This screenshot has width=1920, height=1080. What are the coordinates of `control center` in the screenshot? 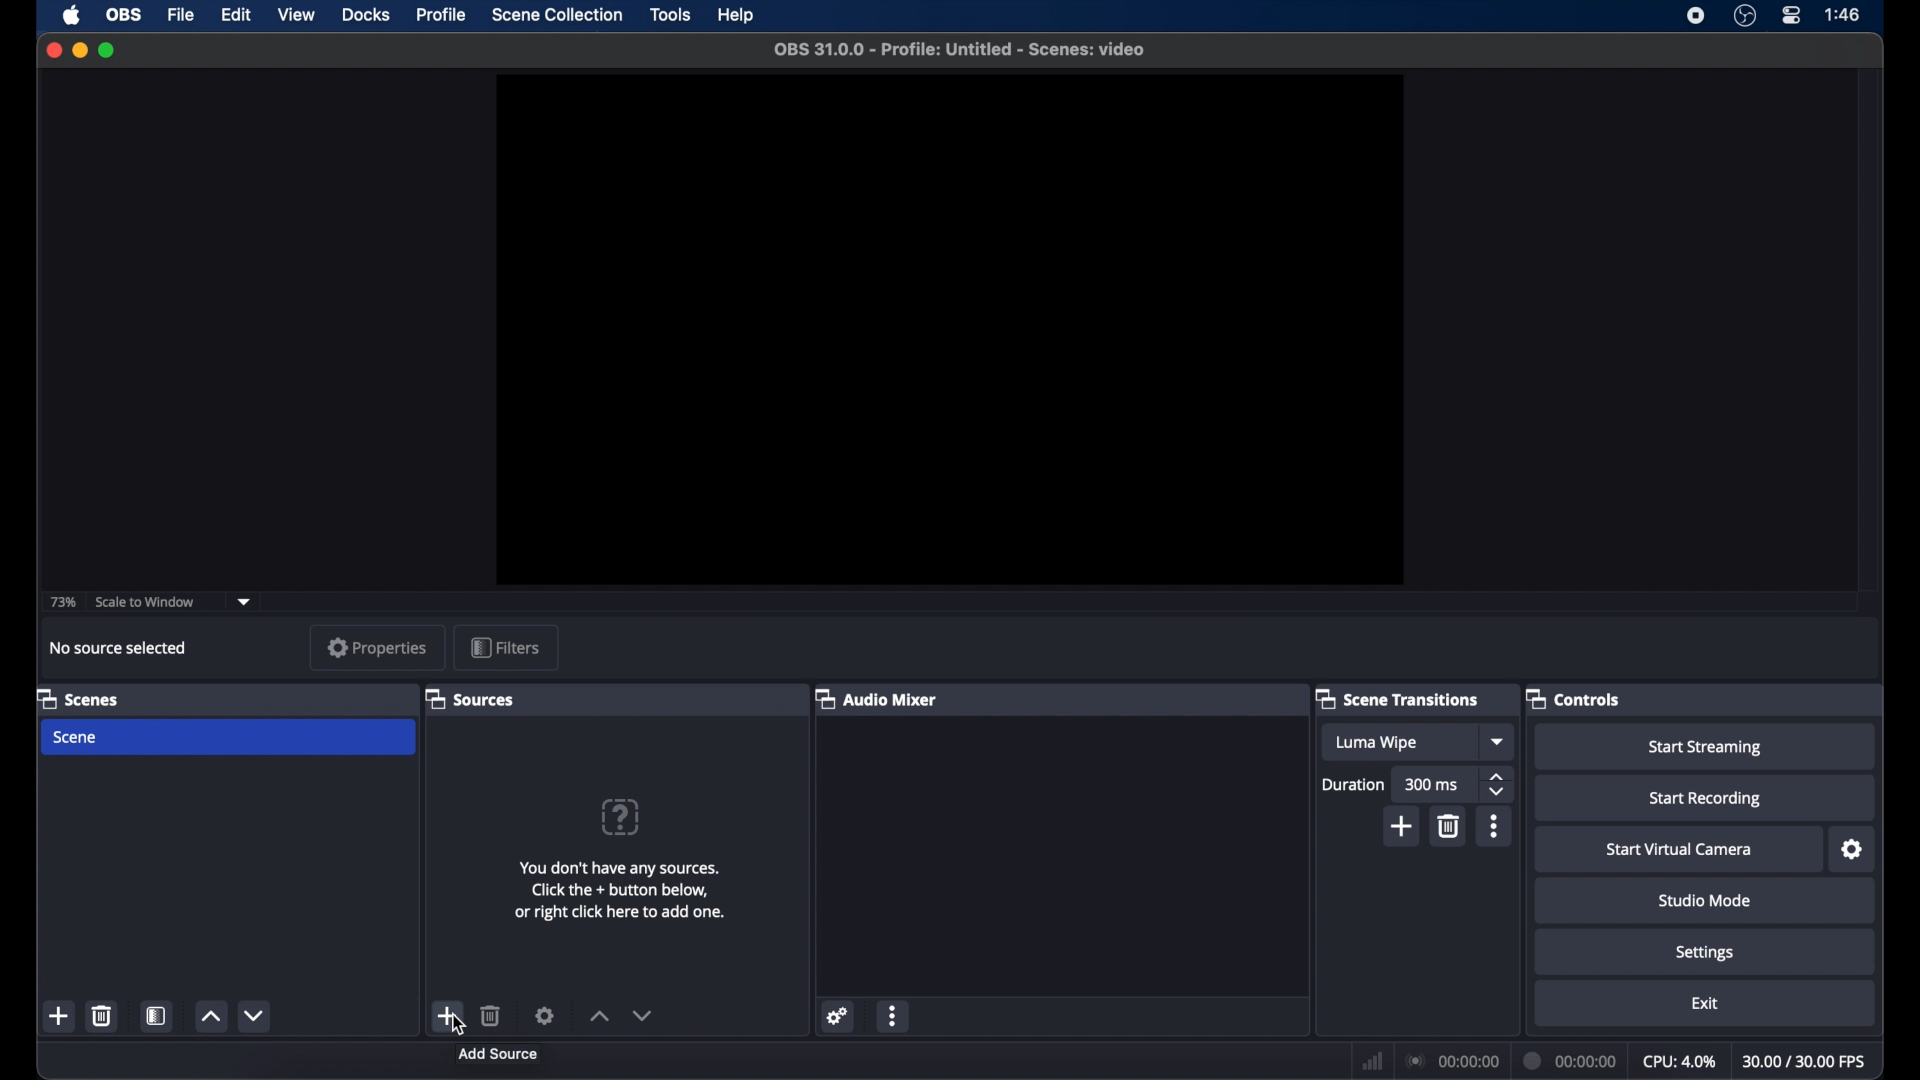 It's located at (1792, 15).